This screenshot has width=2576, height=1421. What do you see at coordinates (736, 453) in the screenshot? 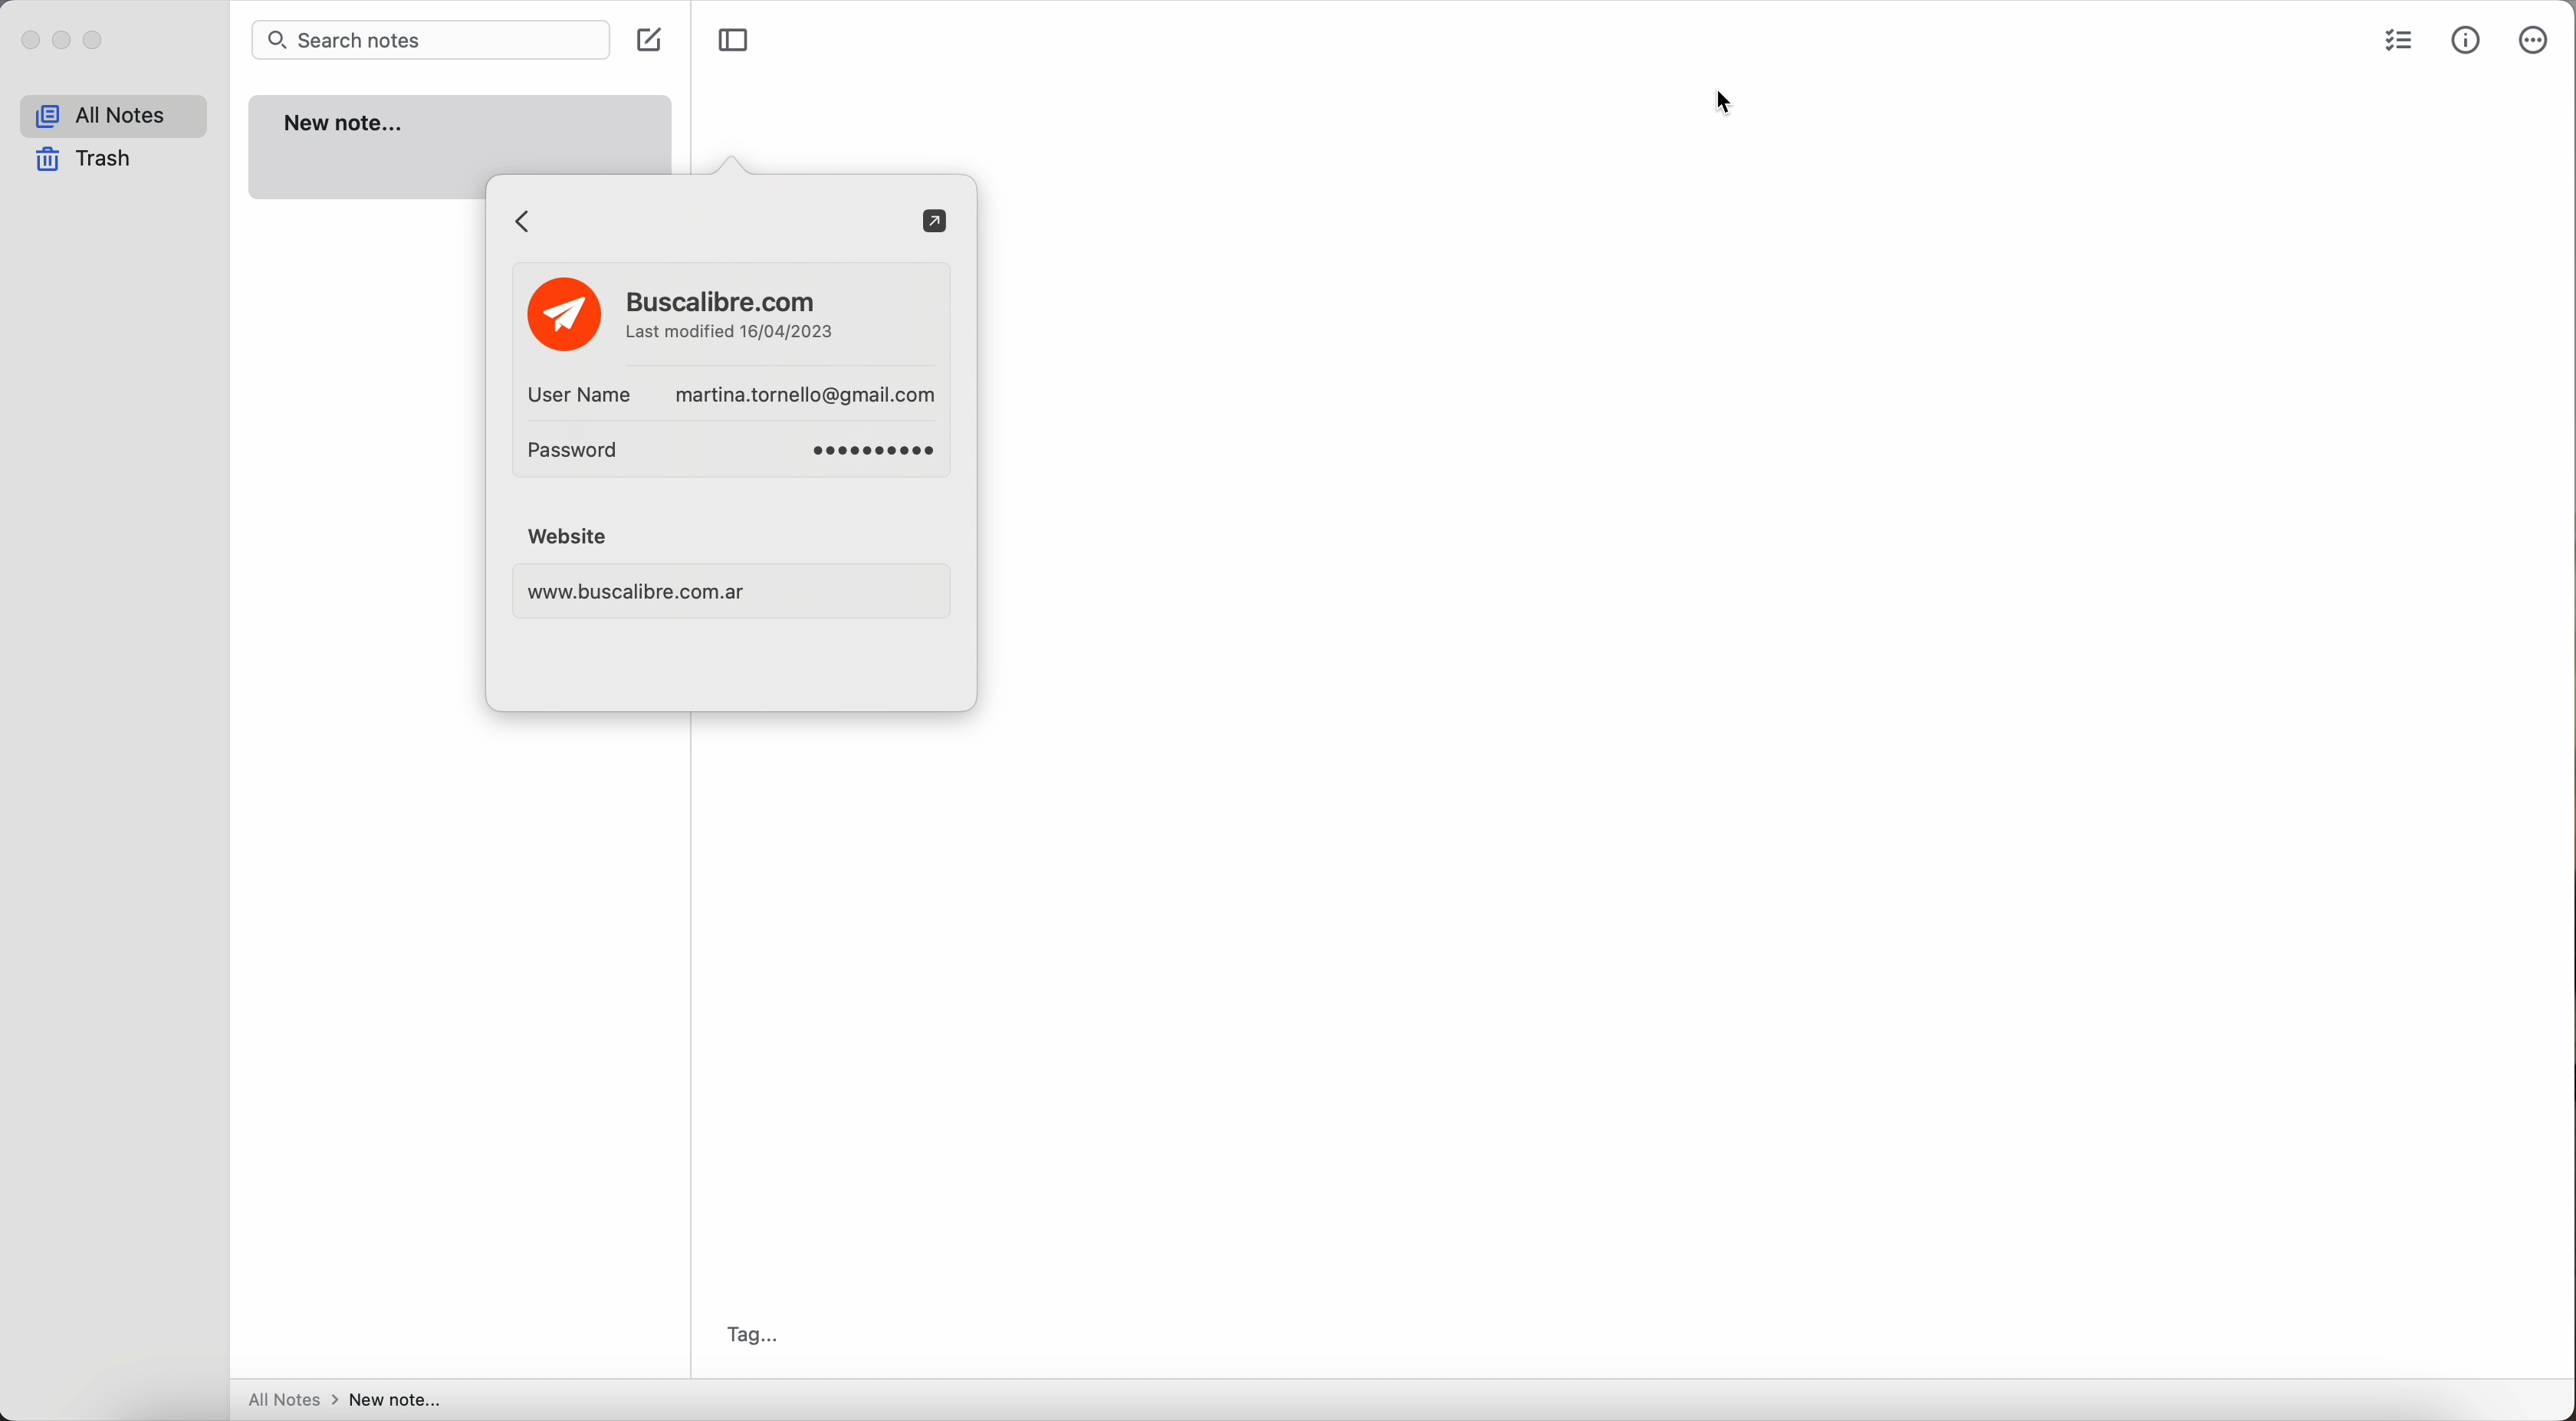
I see `password` at bounding box center [736, 453].